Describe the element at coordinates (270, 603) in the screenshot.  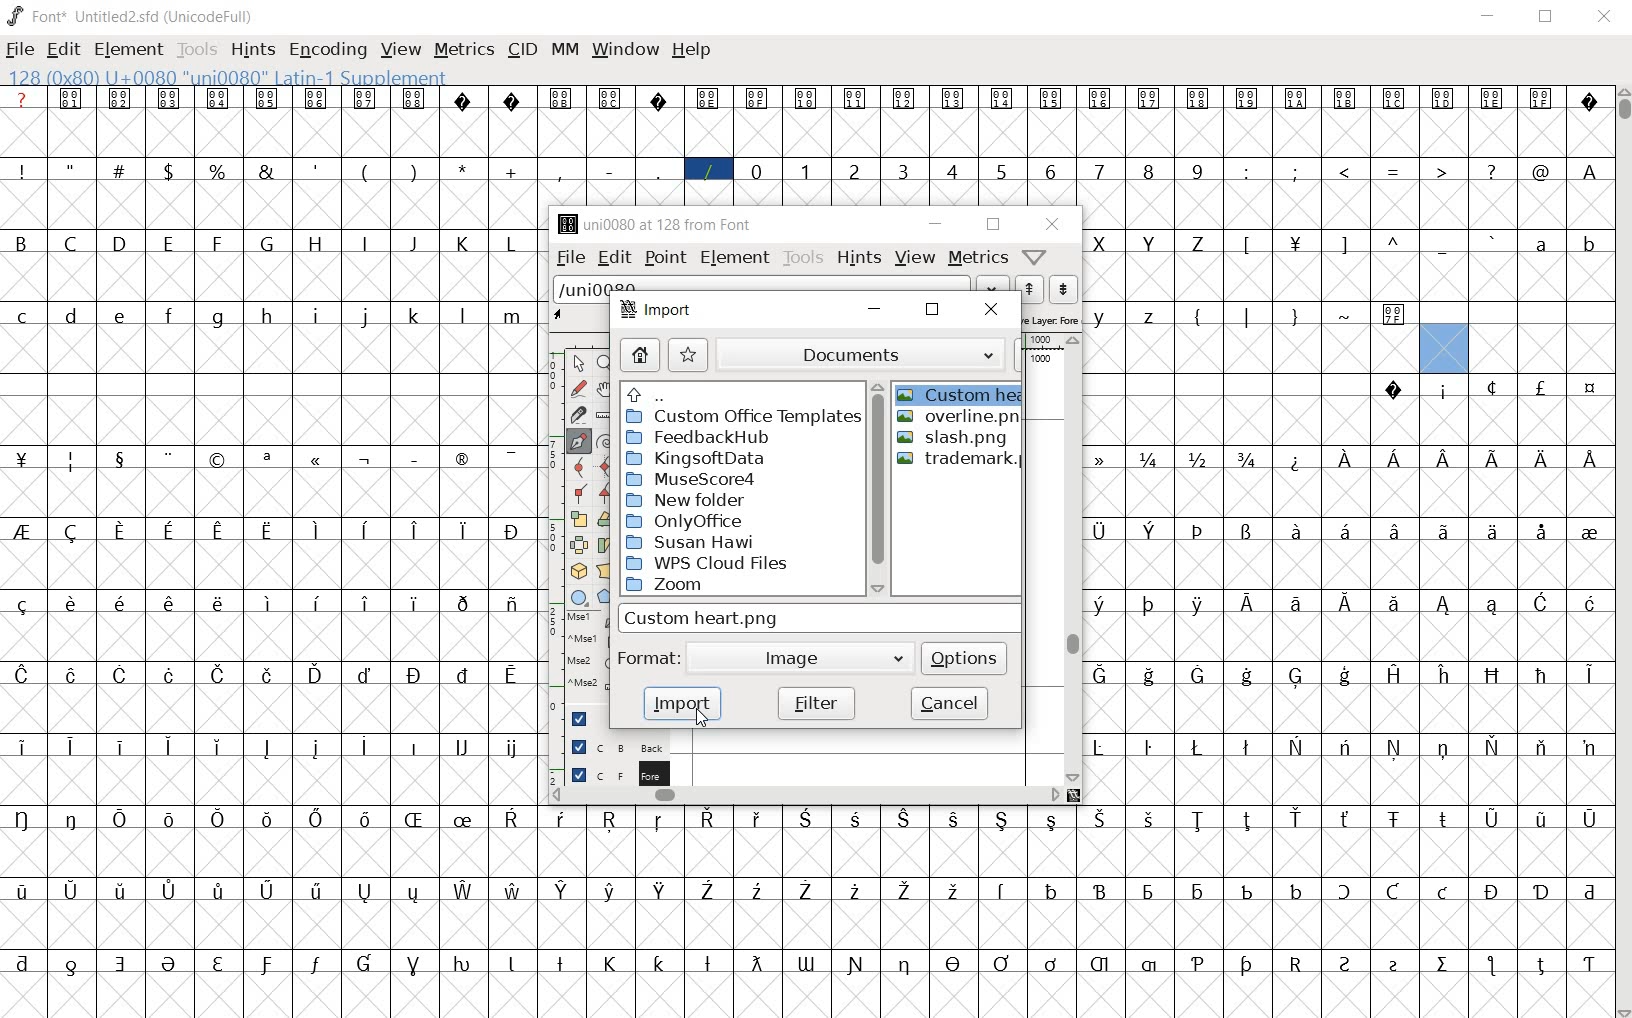
I see `glyph` at that location.